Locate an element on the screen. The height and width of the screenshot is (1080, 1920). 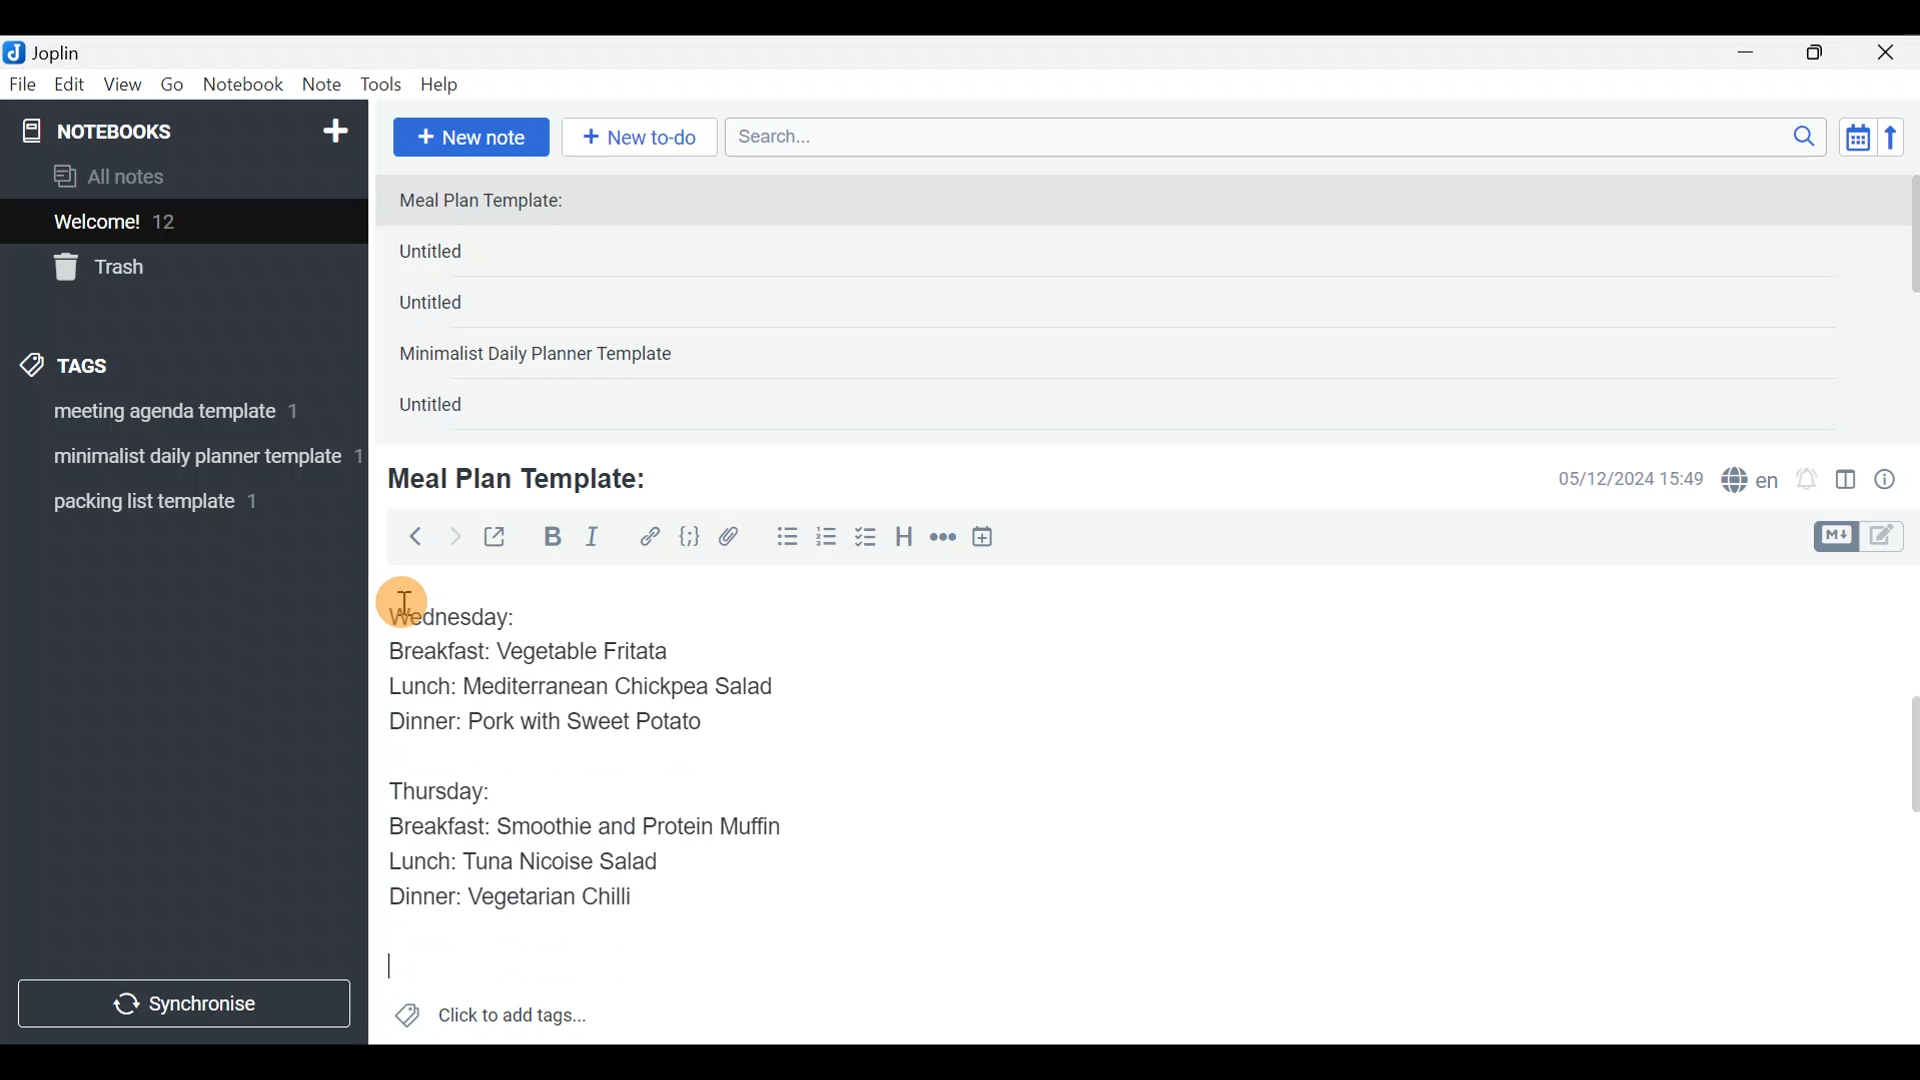
All notes is located at coordinates (179, 178).